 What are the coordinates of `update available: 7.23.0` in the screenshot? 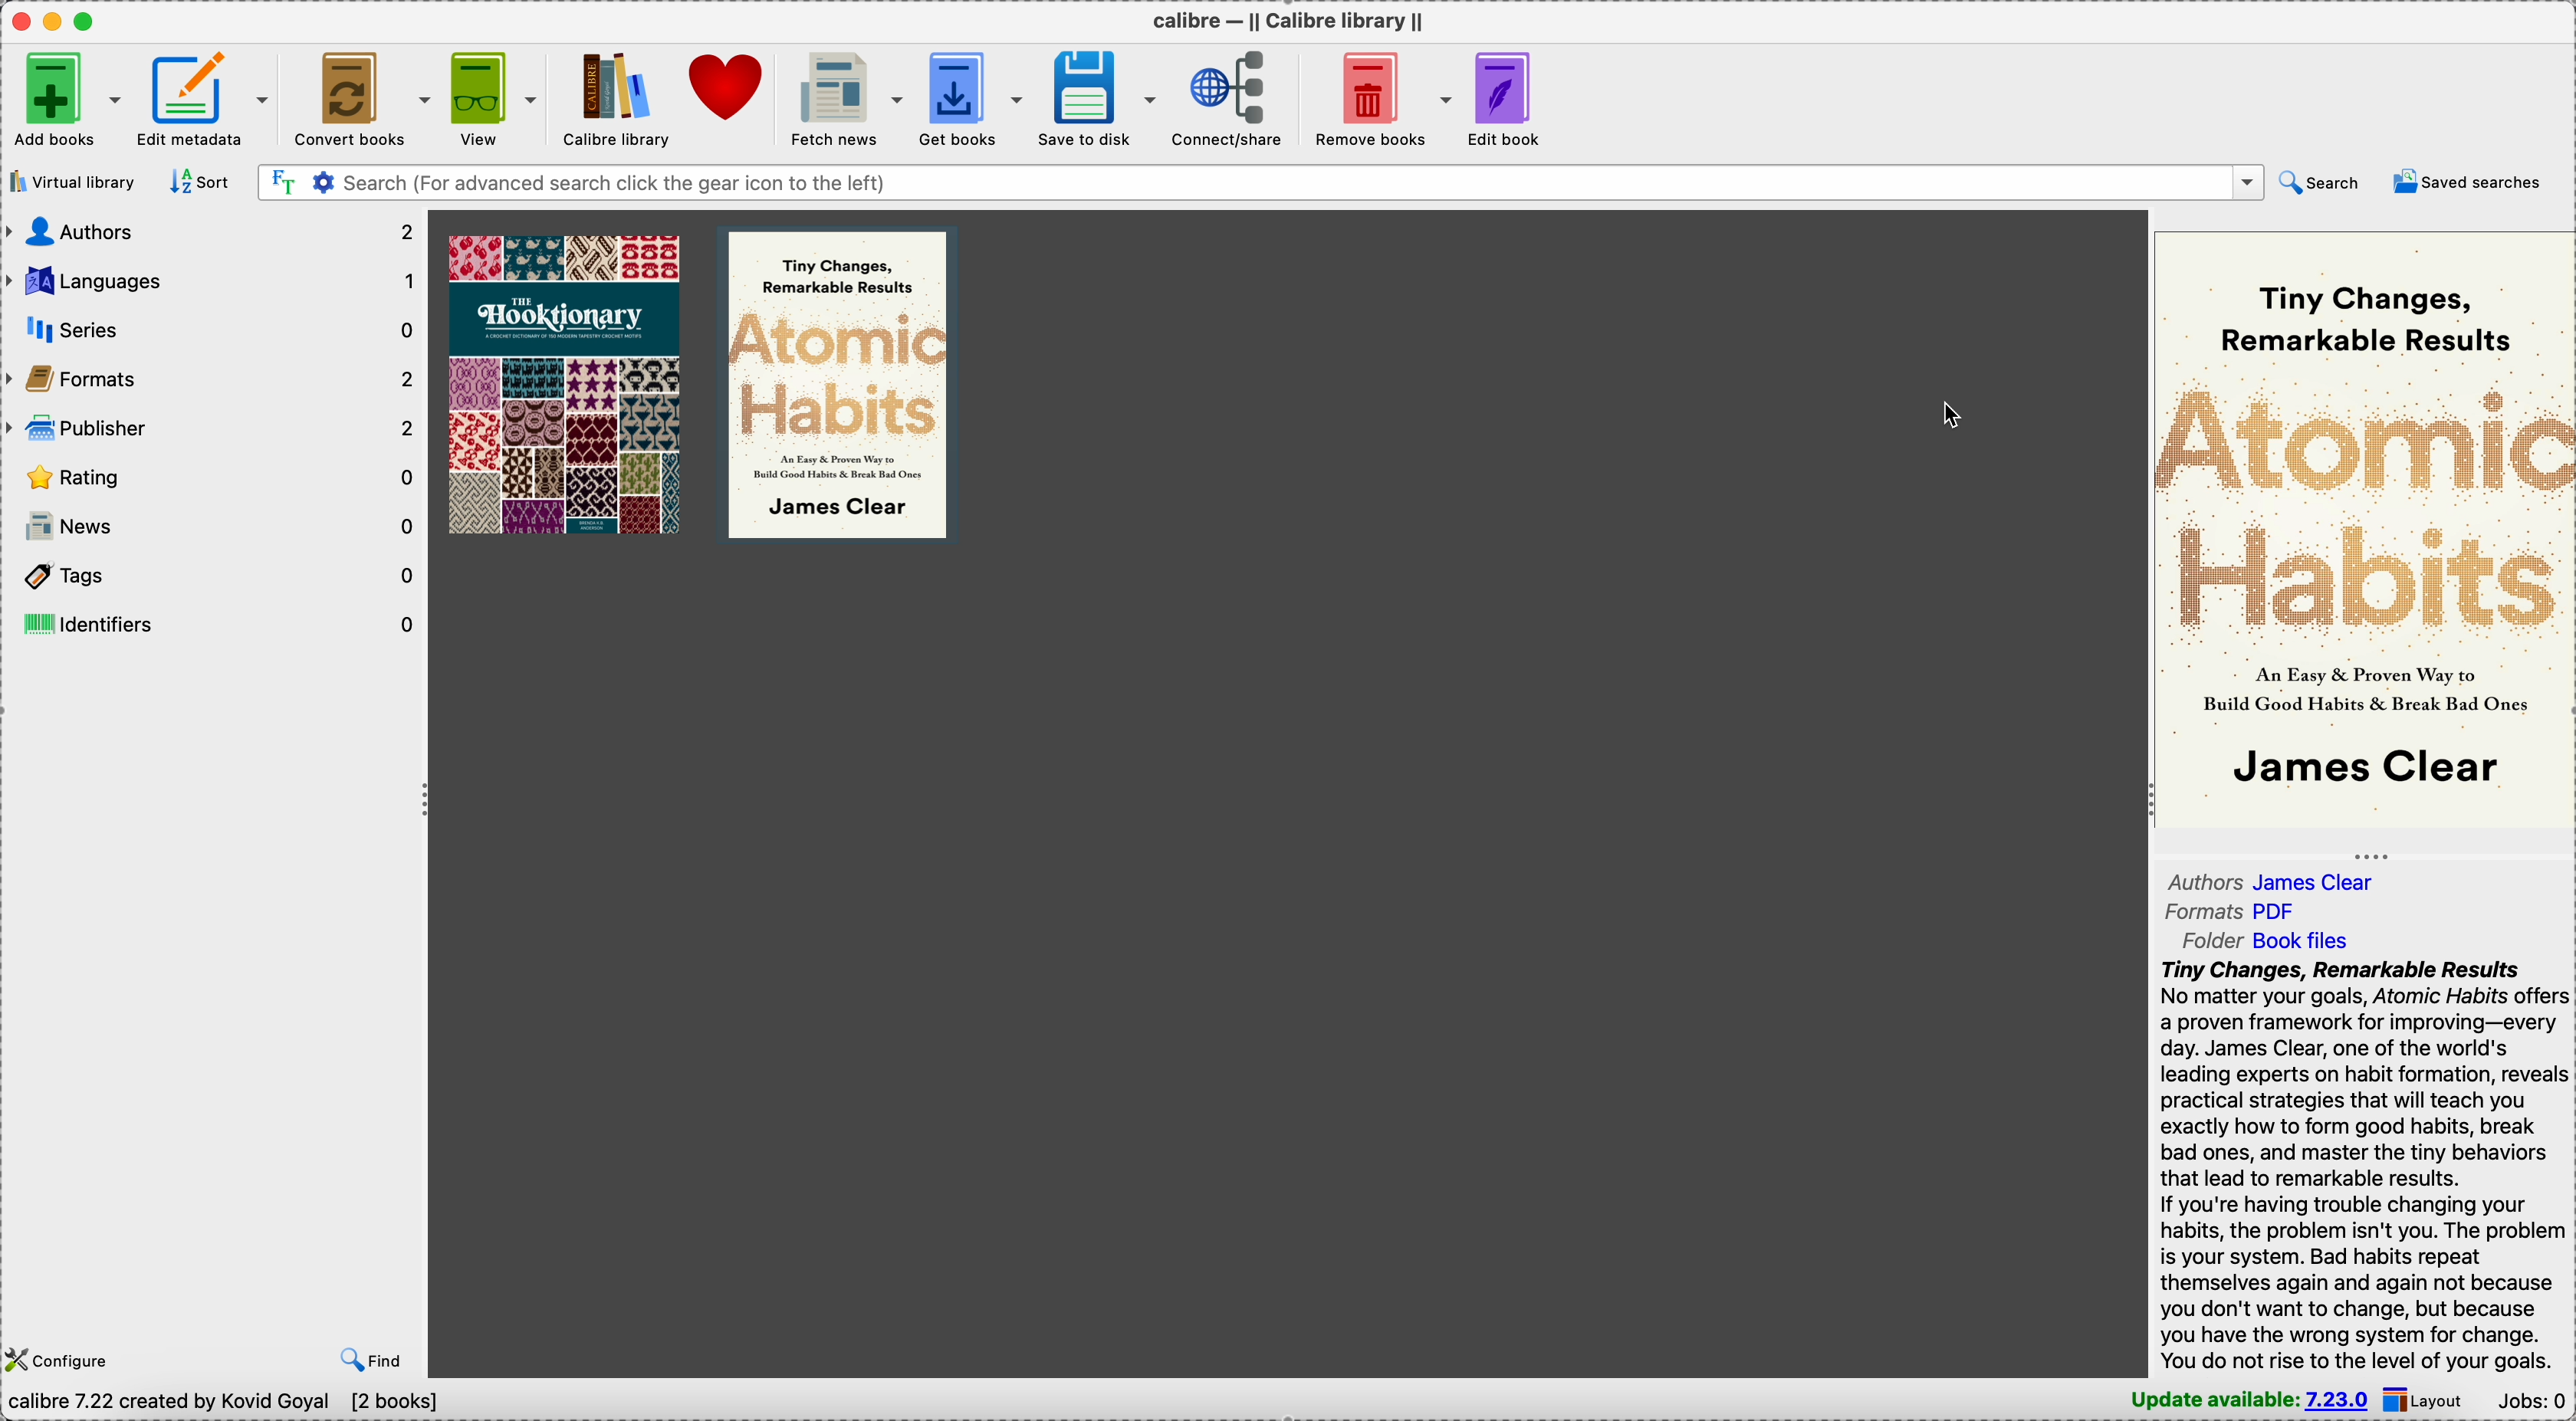 It's located at (2246, 1402).